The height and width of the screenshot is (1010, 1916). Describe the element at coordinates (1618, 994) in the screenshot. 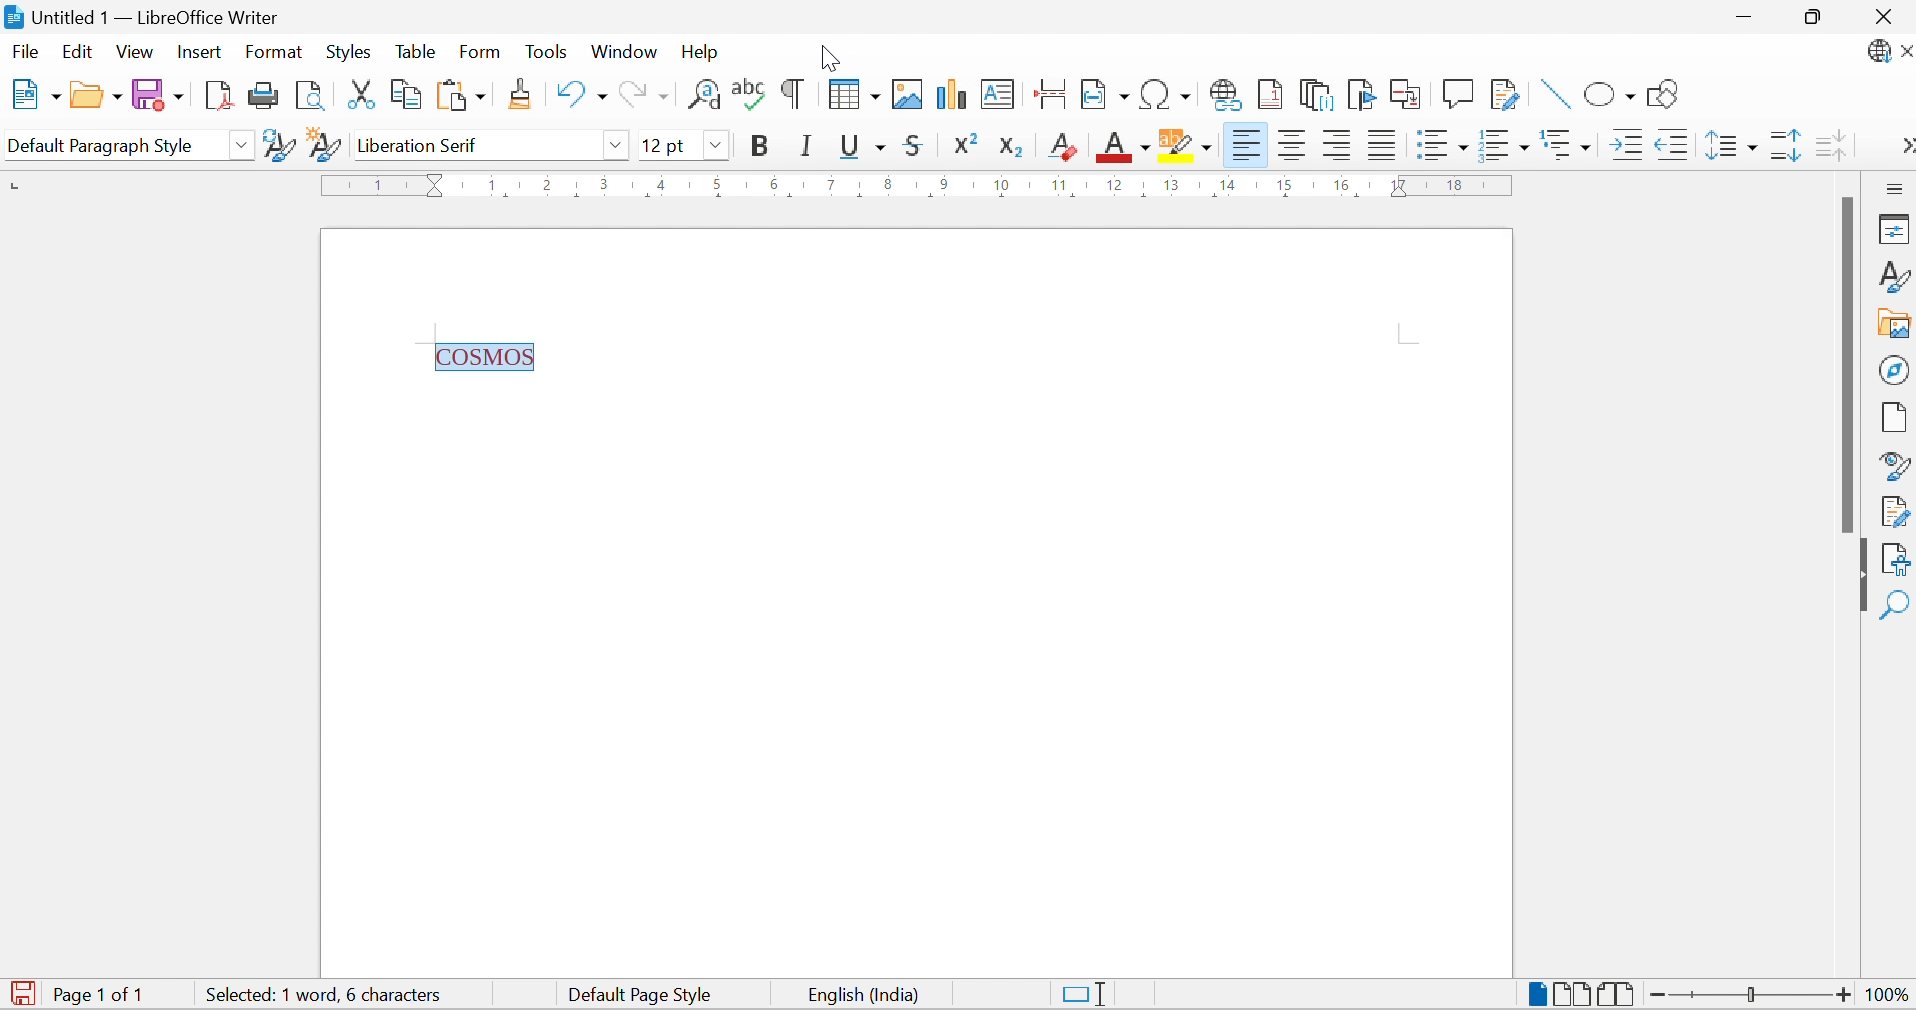

I see `Book View` at that location.